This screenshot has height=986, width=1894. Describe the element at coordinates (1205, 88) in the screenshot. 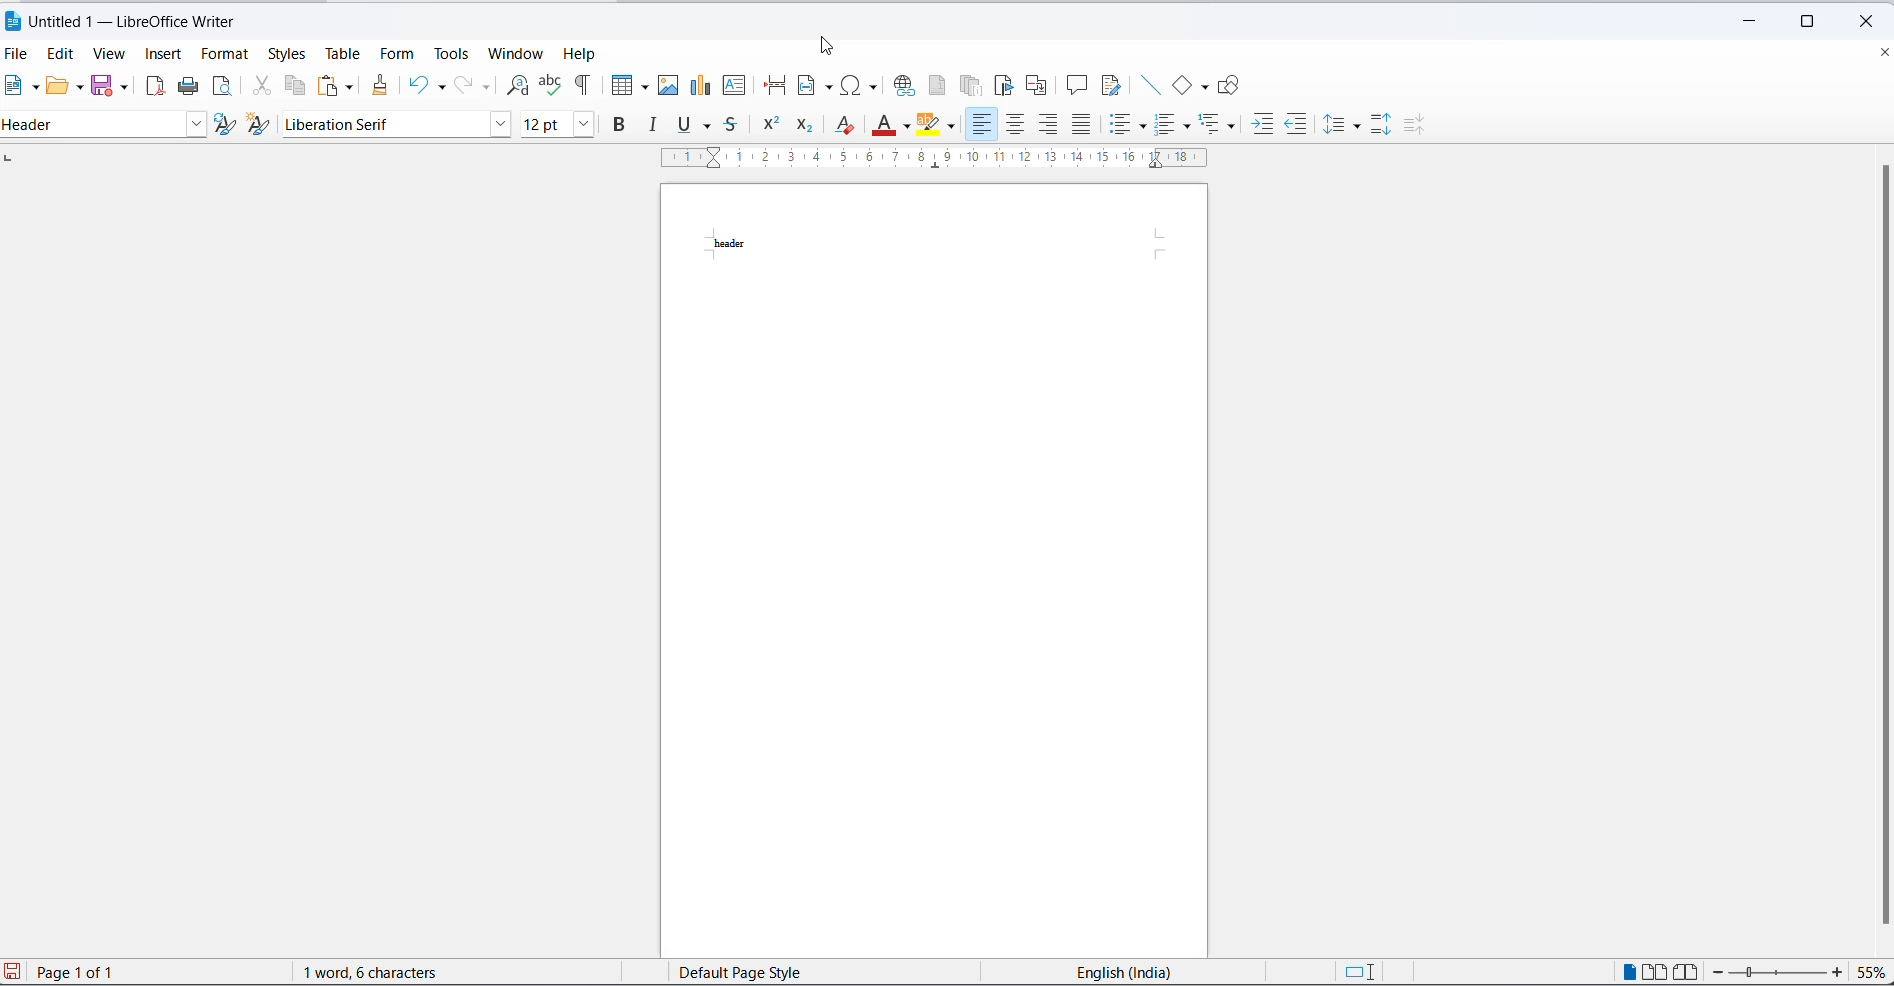

I see `basic shapes` at that location.